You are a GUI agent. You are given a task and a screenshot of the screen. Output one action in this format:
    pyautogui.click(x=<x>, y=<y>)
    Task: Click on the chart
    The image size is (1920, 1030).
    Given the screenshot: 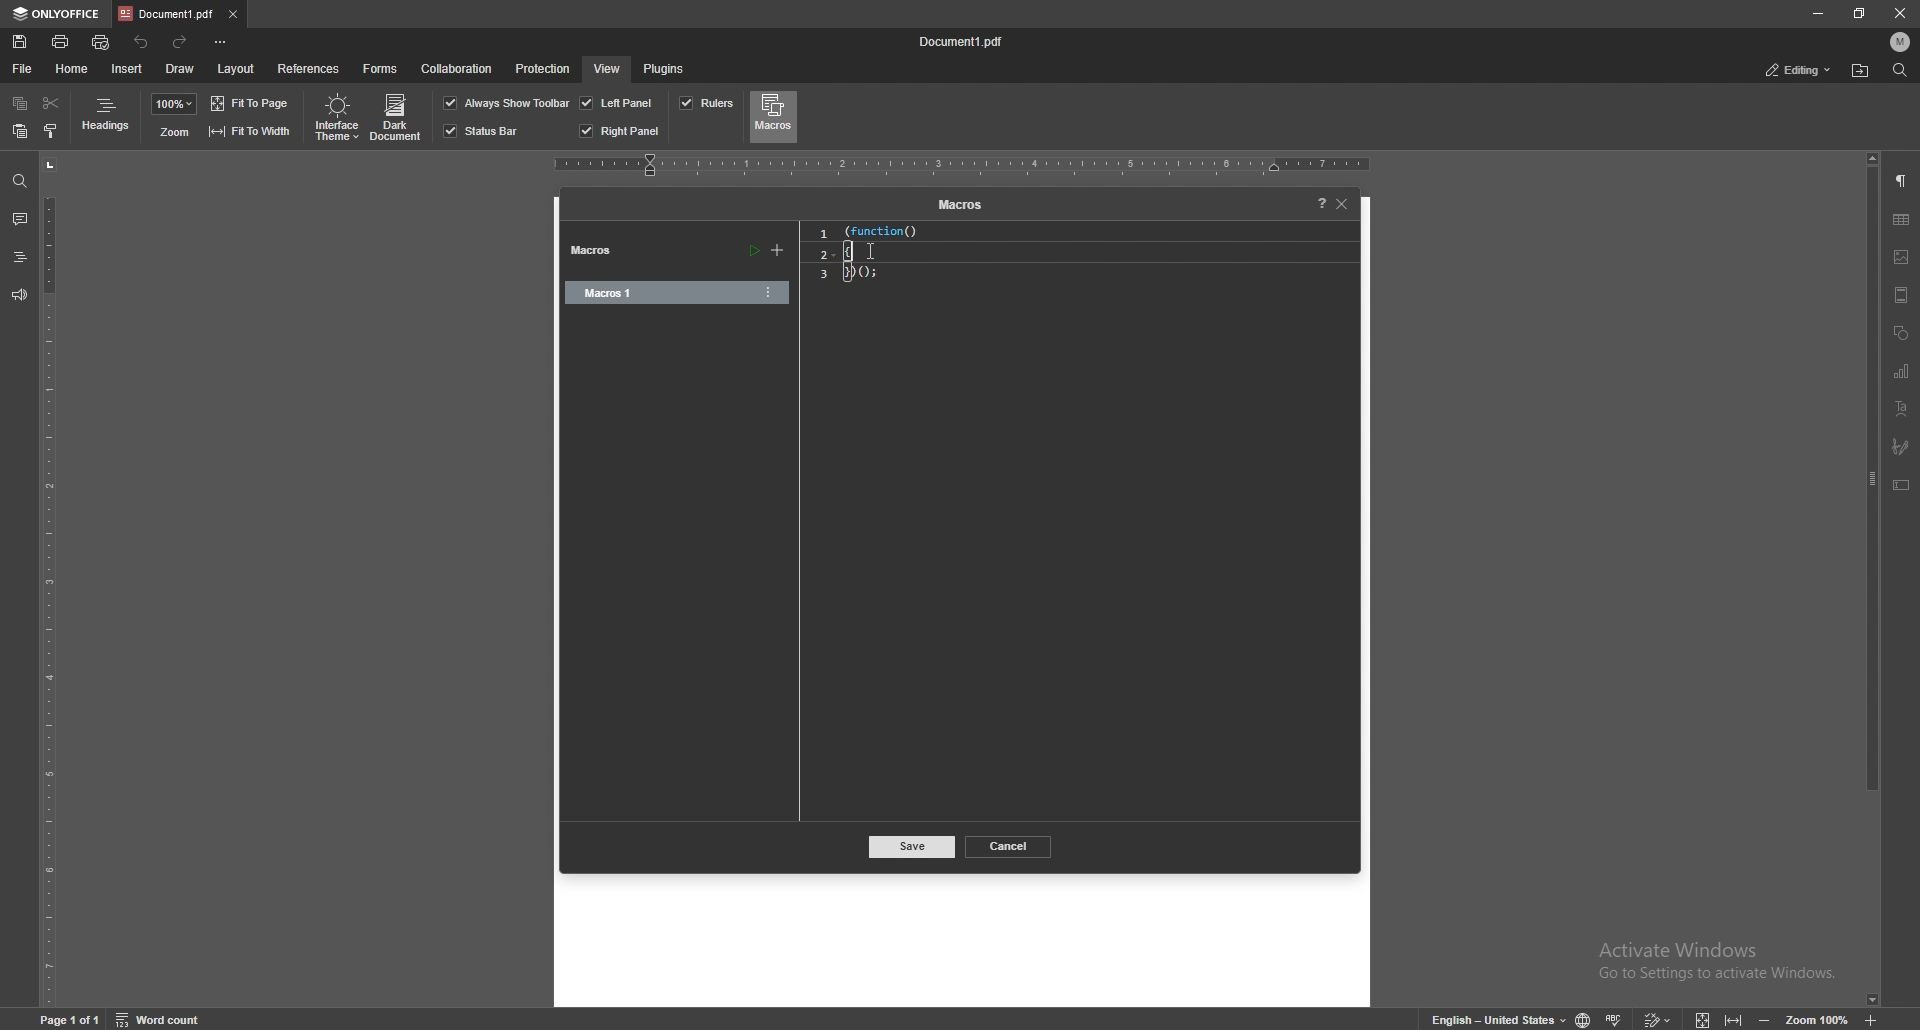 What is the action you would take?
    pyautogui.click(x=1901, y=371)
    